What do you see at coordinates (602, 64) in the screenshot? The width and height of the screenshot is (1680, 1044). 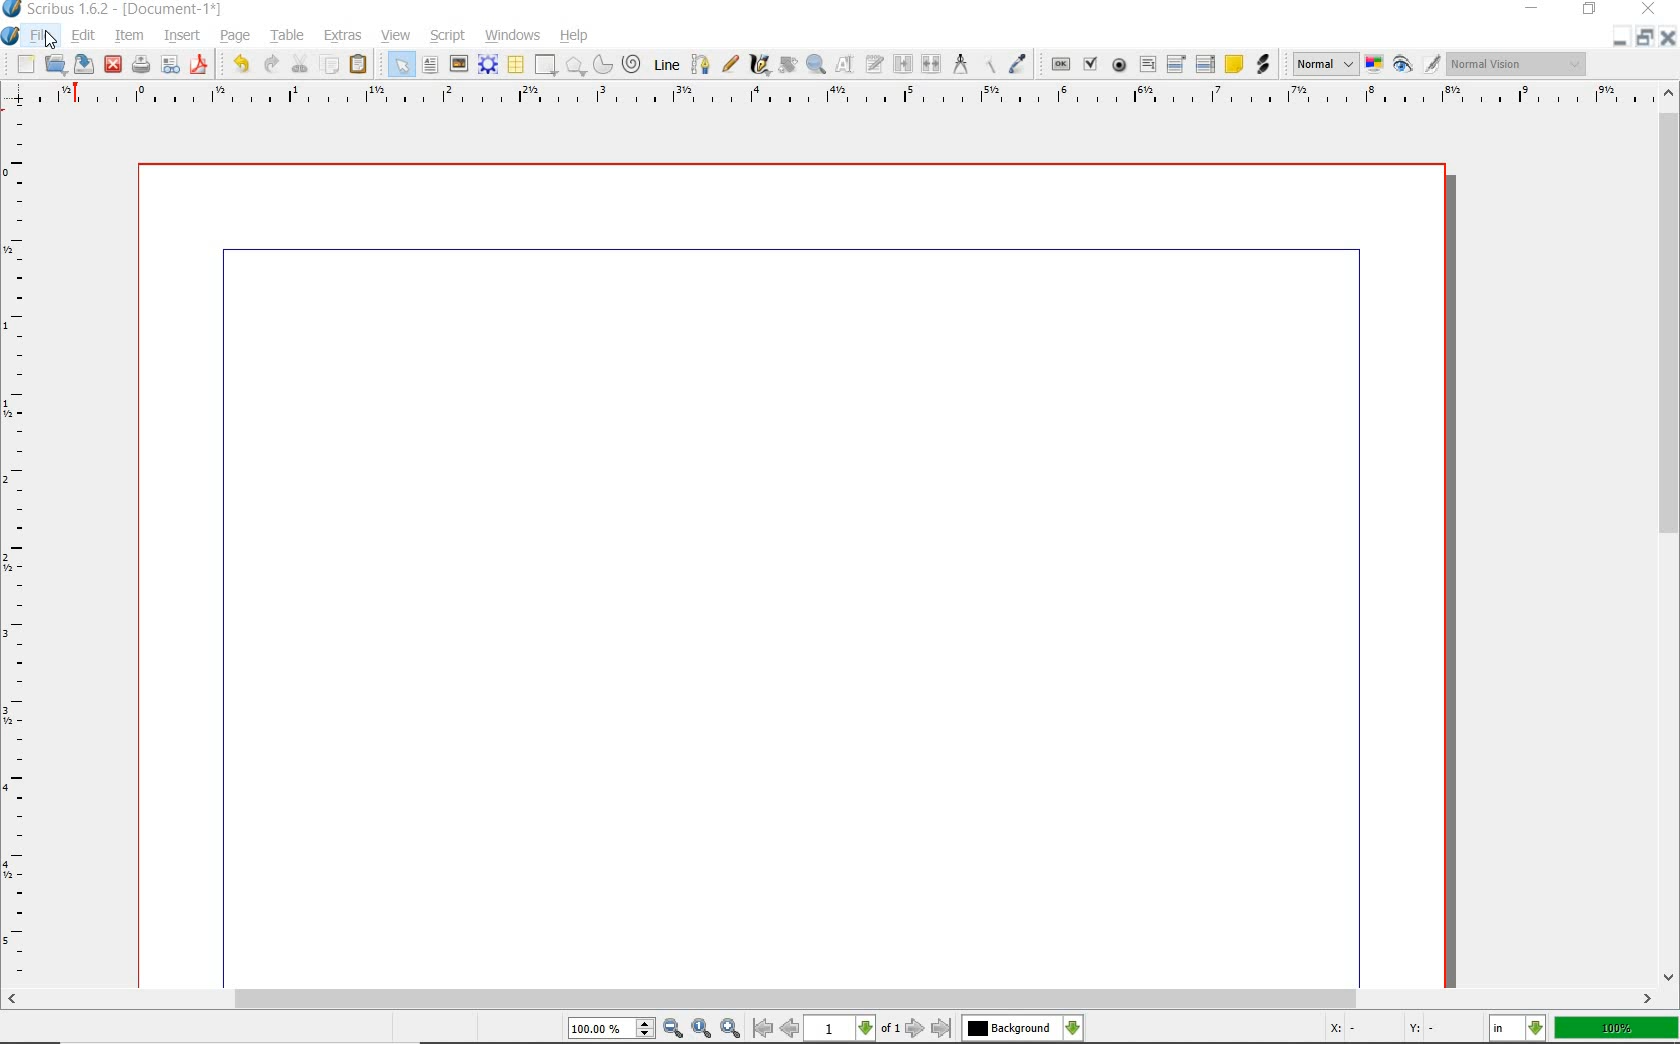 I see `arc` at bounding box center [602, 64].